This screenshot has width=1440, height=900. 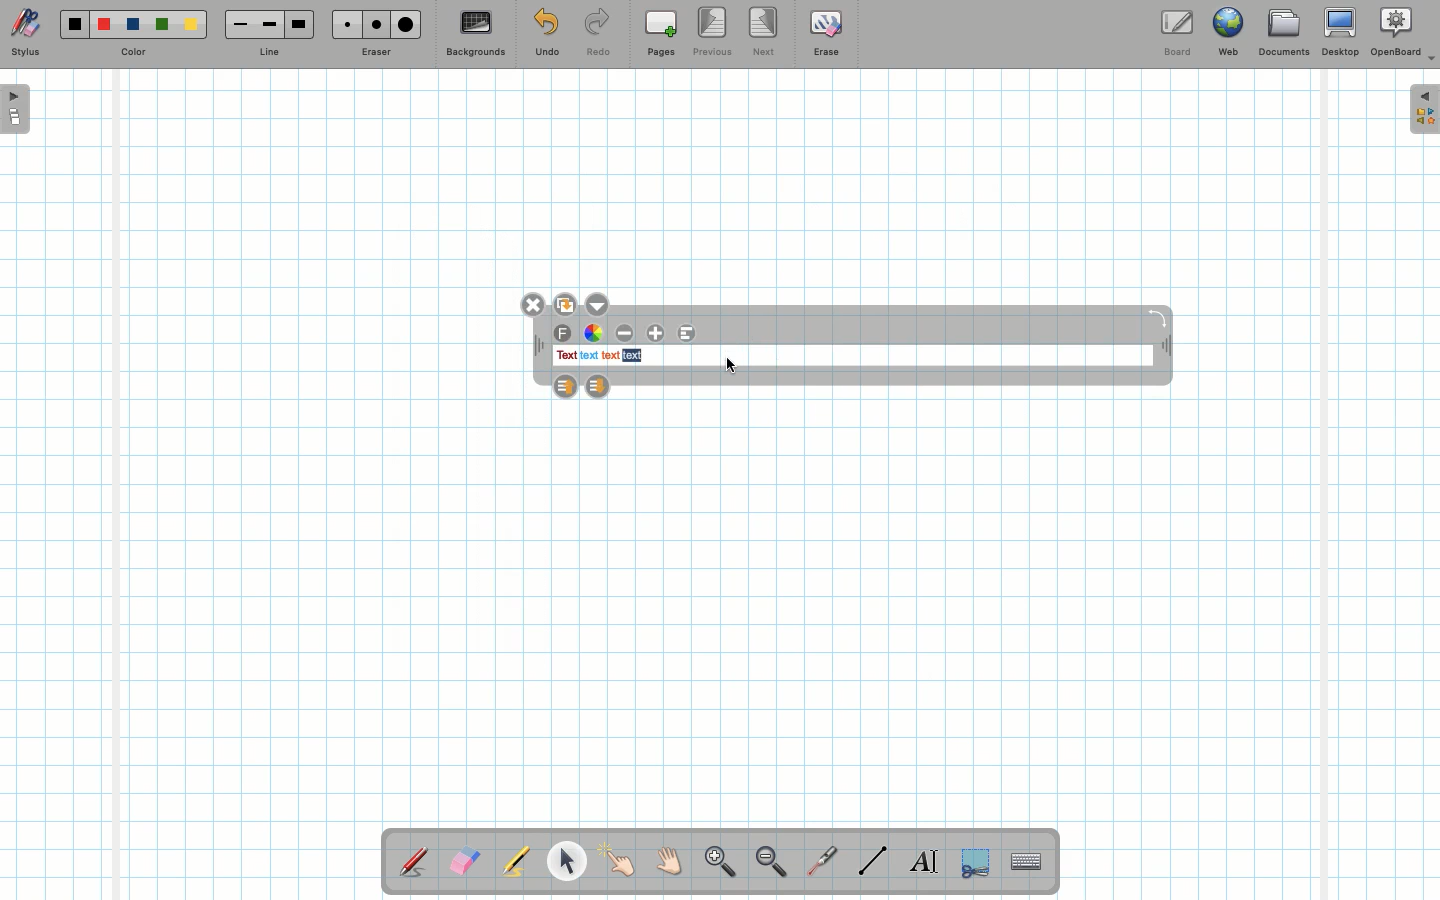 I want to click on Small line, so click(x=237, y=25).